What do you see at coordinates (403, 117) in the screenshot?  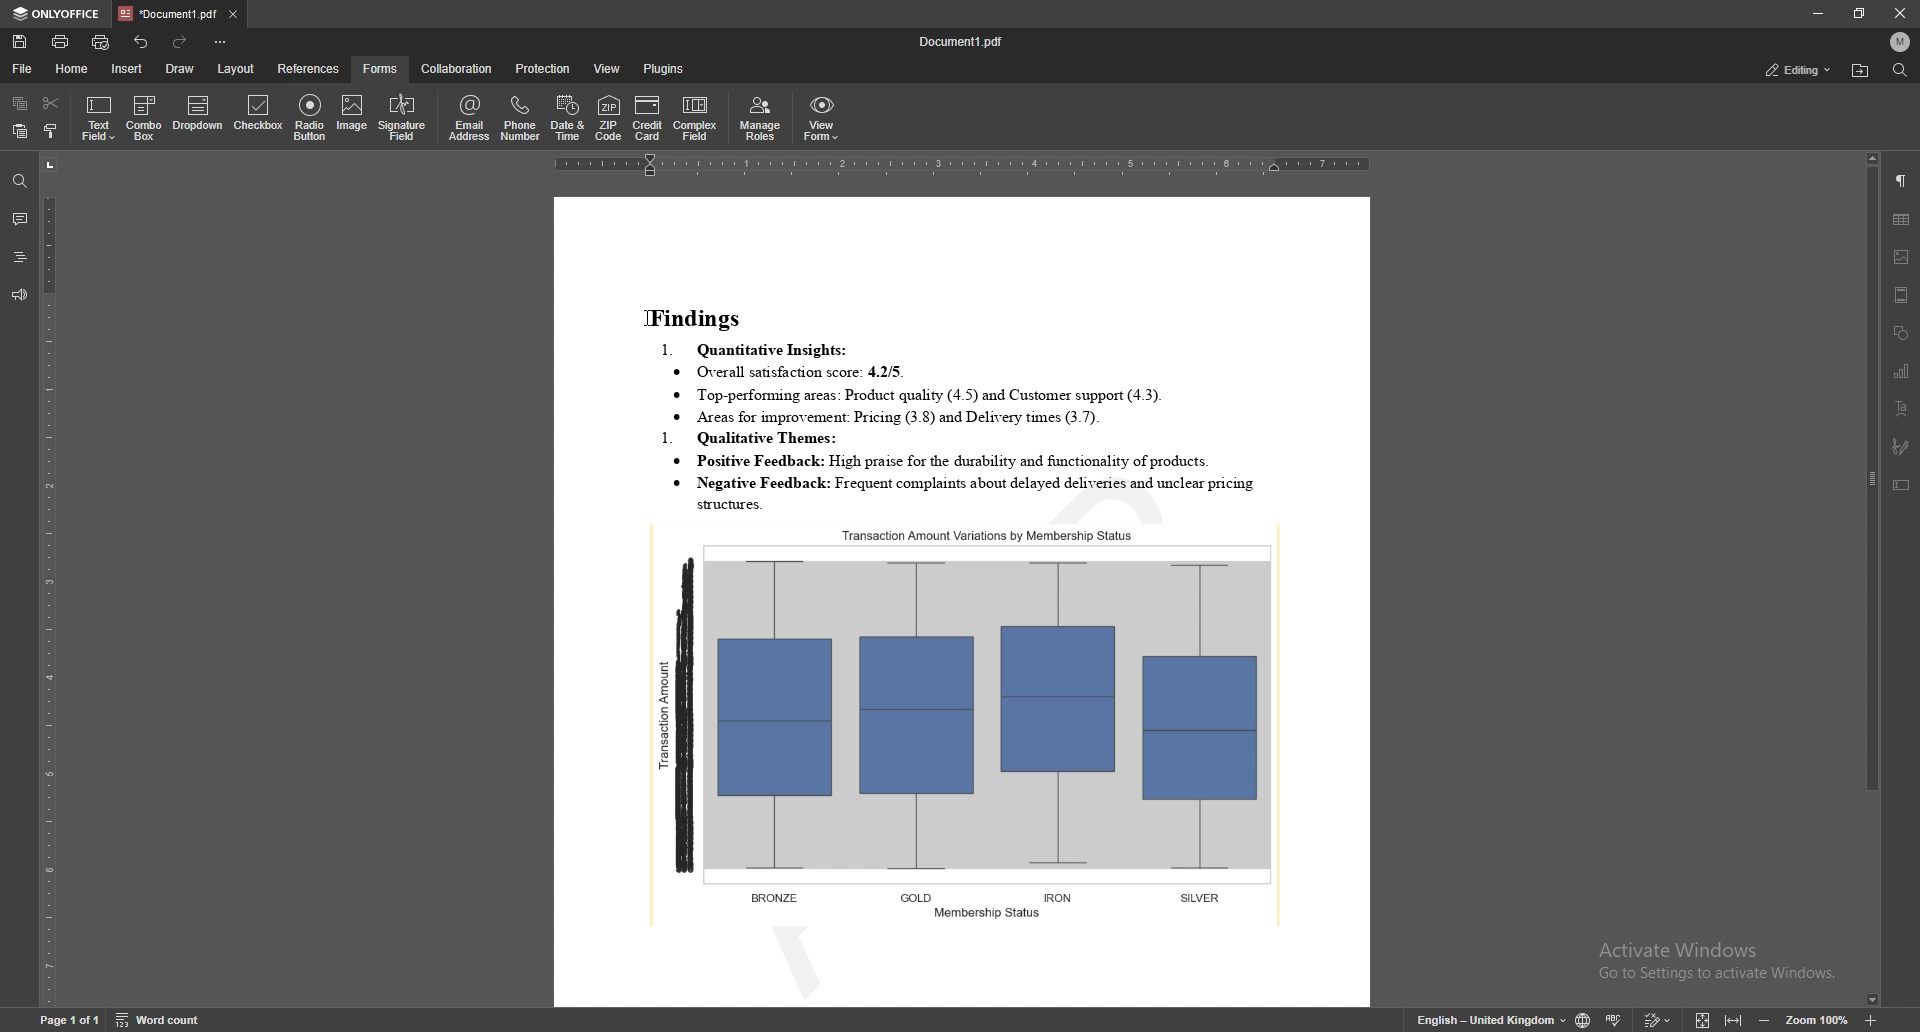 I see `signature field` at bounding box center [403, 117].